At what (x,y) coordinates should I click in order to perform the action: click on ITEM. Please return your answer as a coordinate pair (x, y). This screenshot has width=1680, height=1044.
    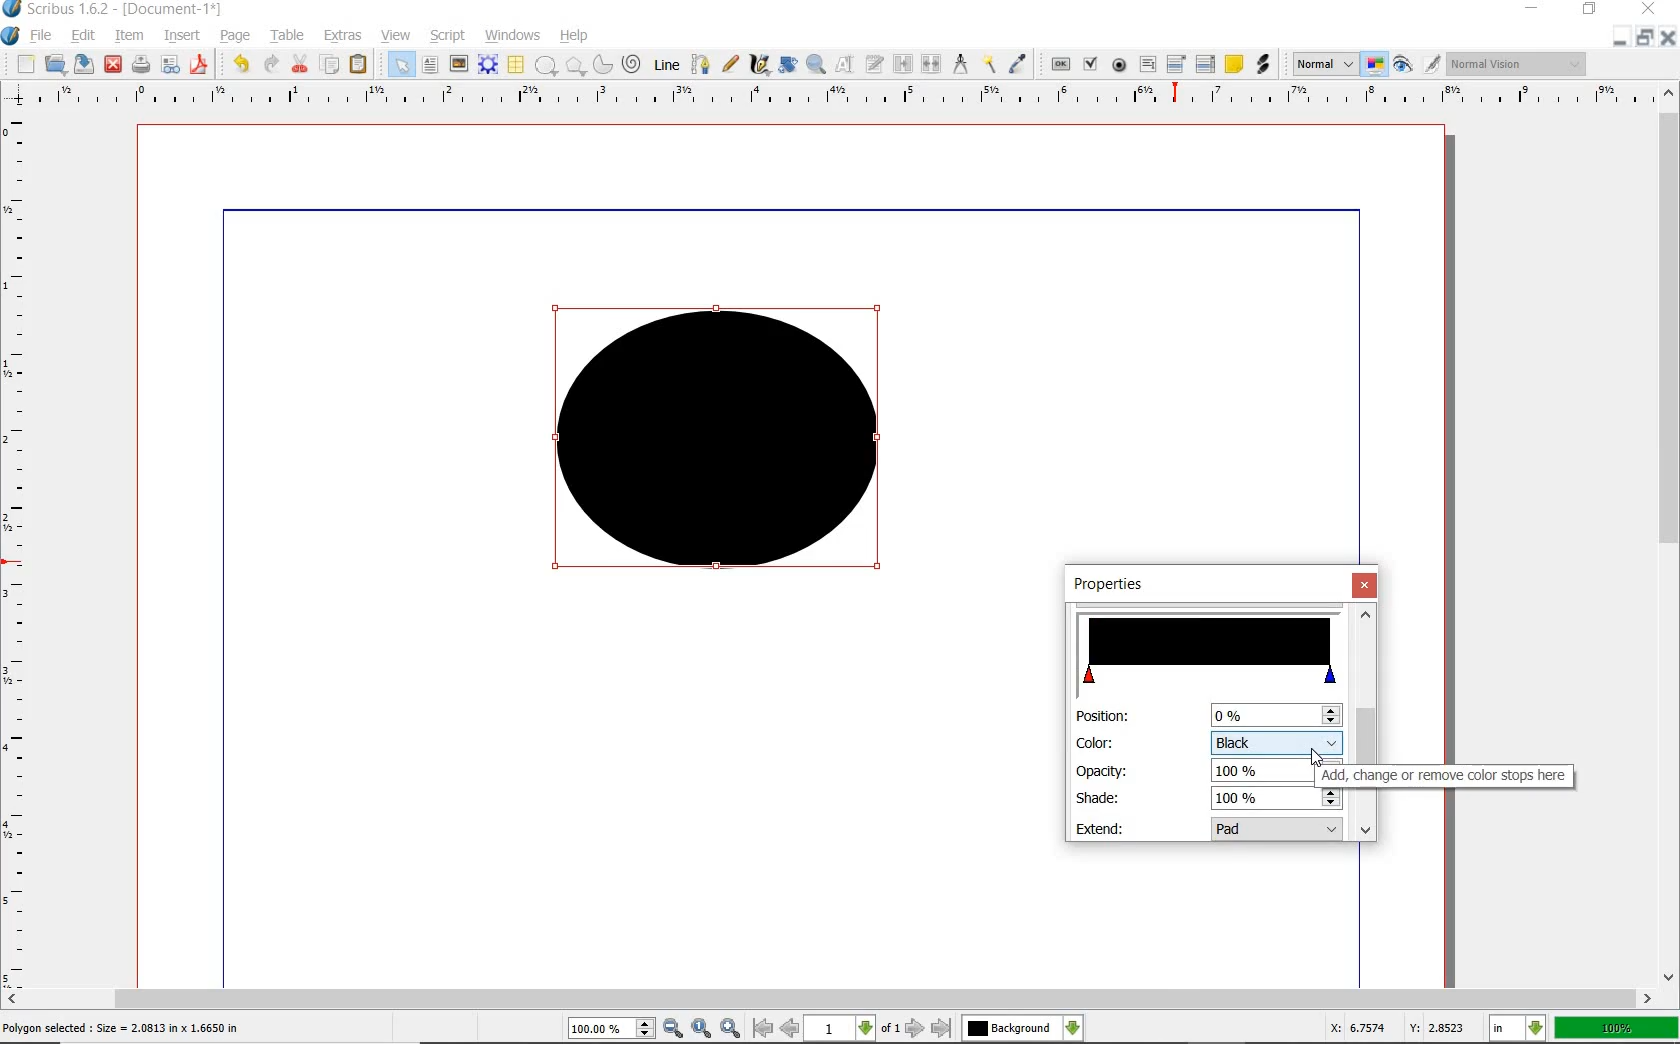
    Looking at the image, I should click on (130, 34).